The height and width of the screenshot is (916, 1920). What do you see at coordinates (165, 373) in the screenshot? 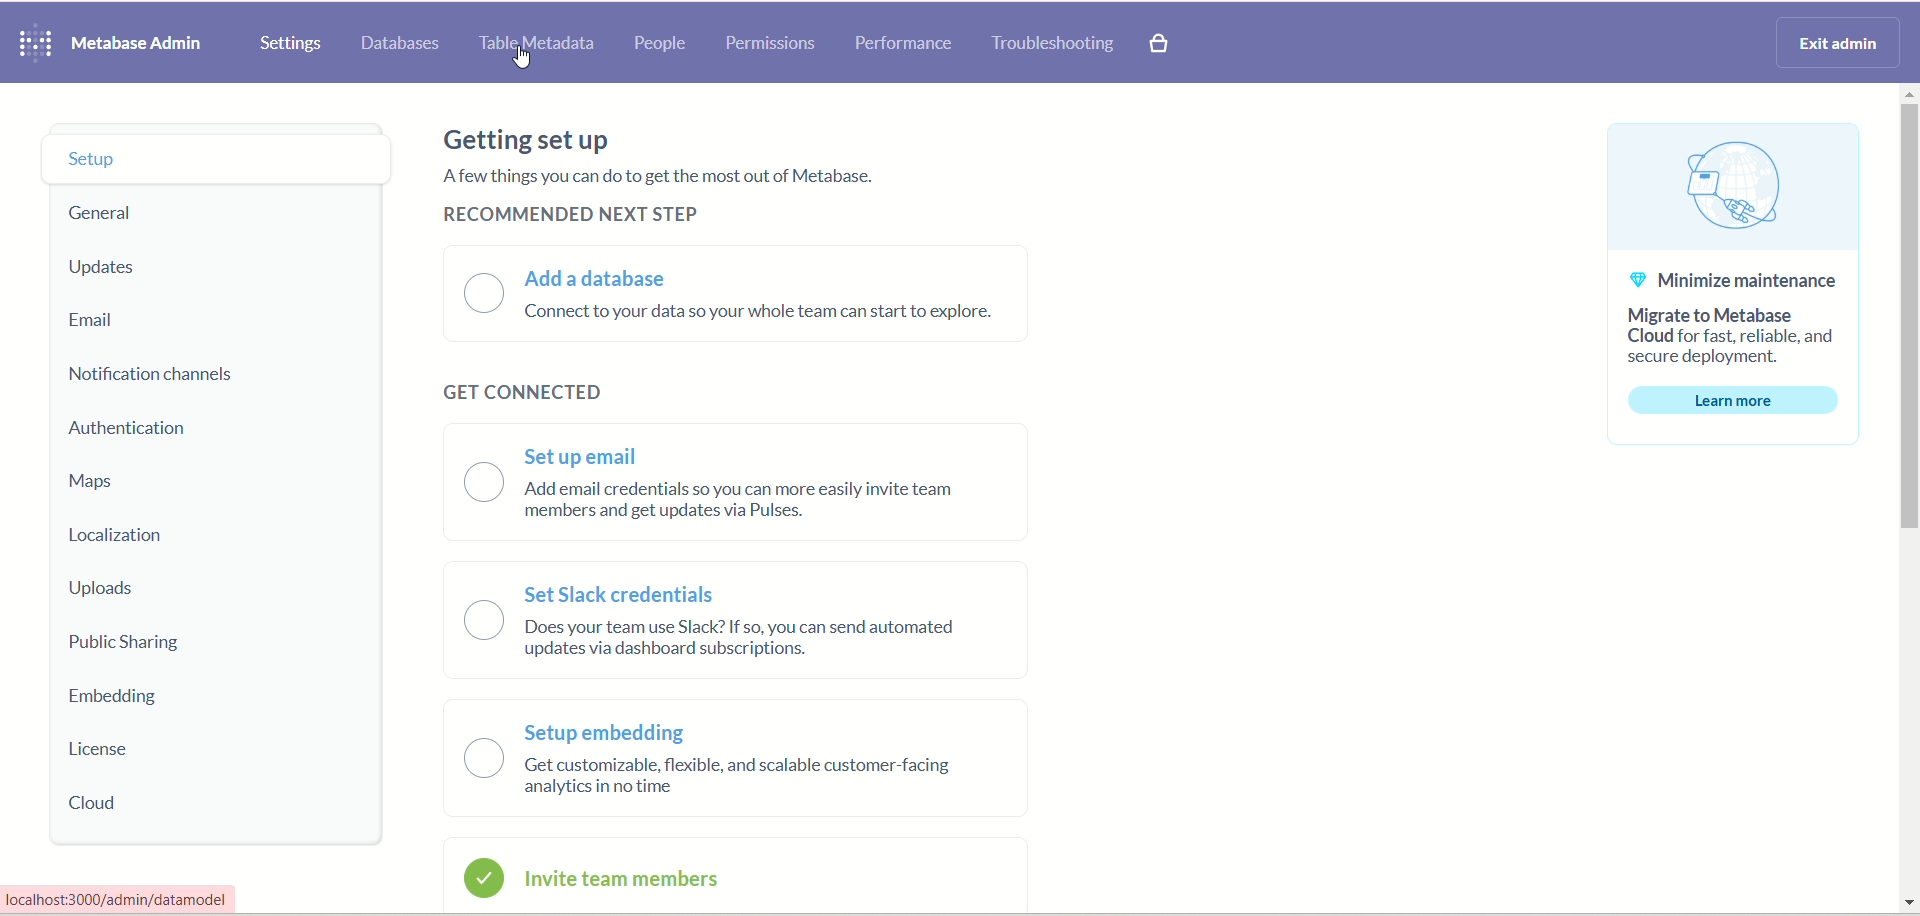
I see `notification channels` at bounding box center [165, 373].